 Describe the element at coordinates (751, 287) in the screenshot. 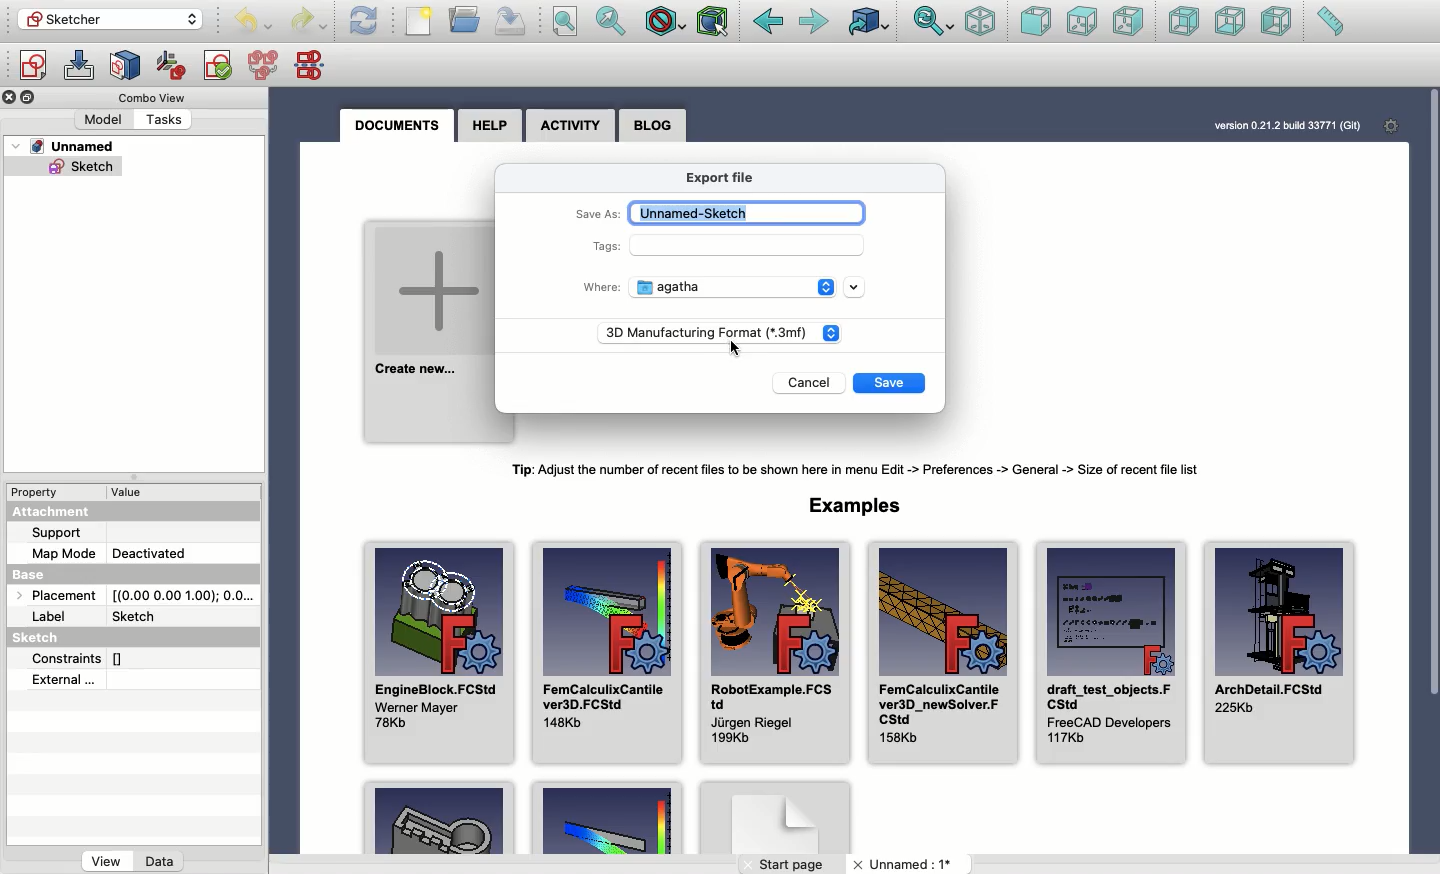

I see `Agatha - location` at that location.